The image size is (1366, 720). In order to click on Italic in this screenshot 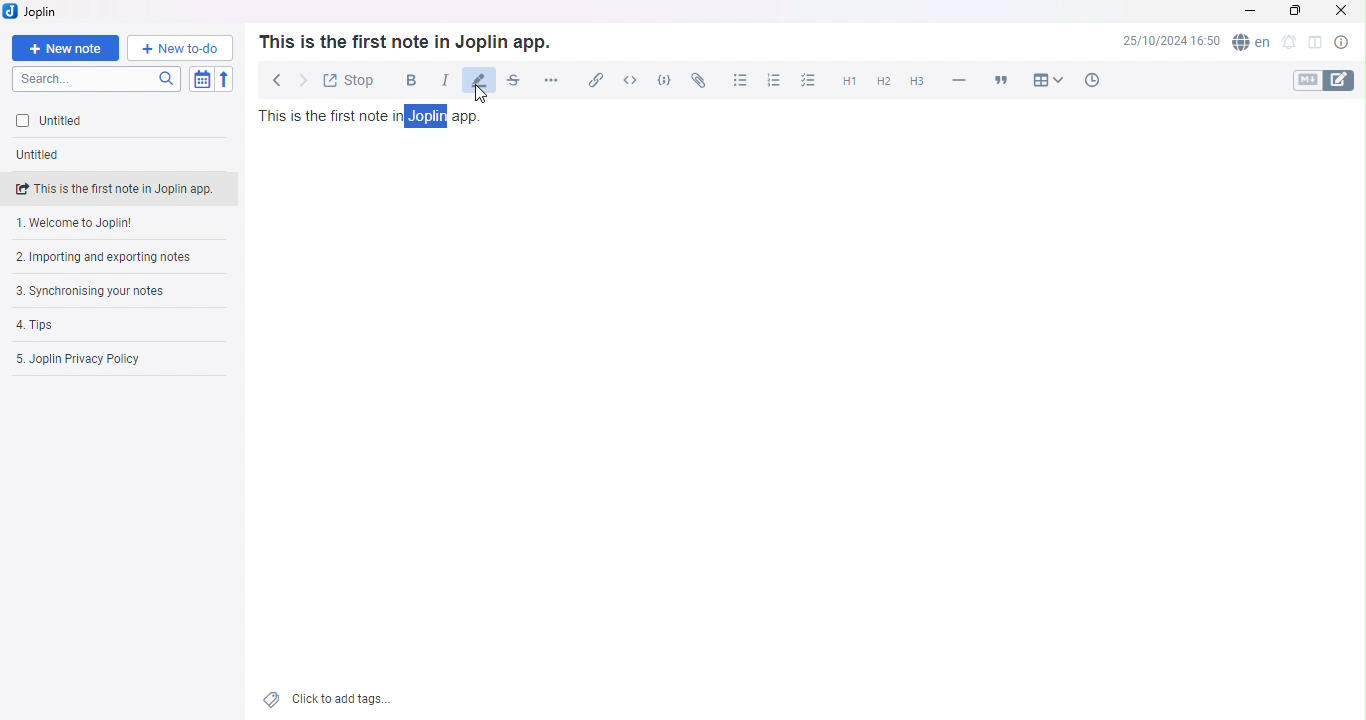, I will do `click(440, 80)`.